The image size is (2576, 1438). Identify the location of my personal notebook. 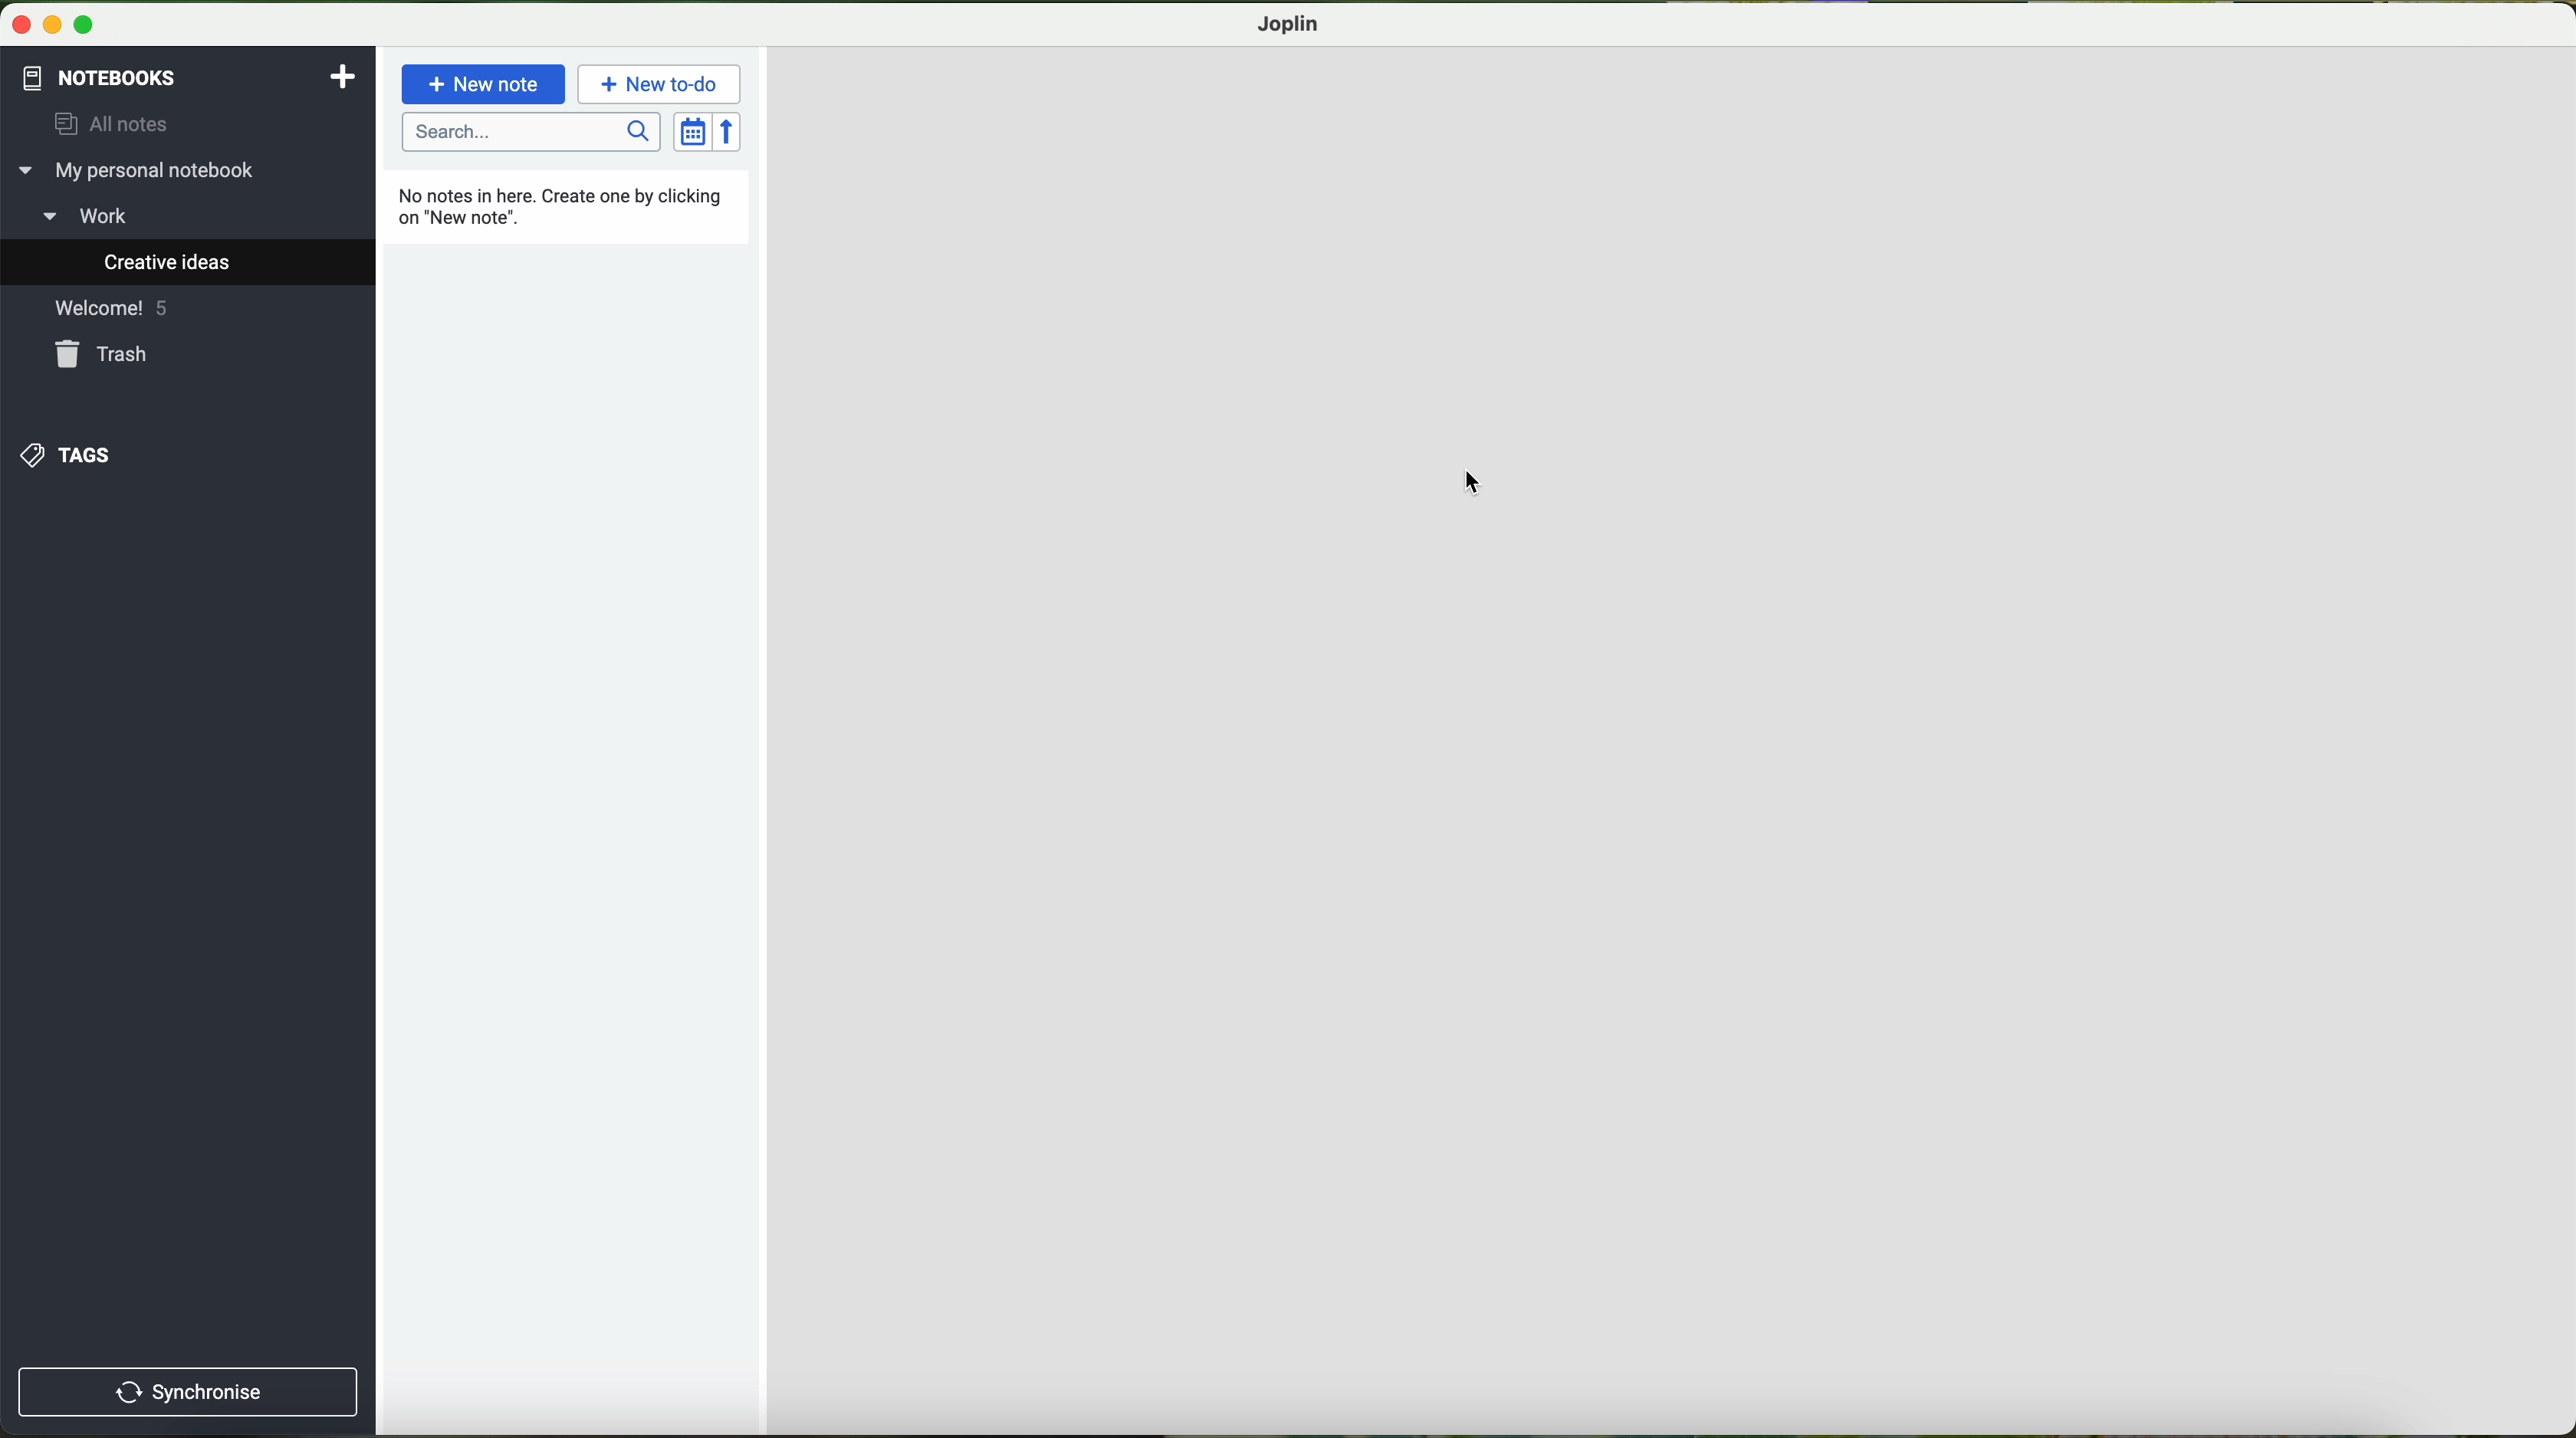
(142, 171).